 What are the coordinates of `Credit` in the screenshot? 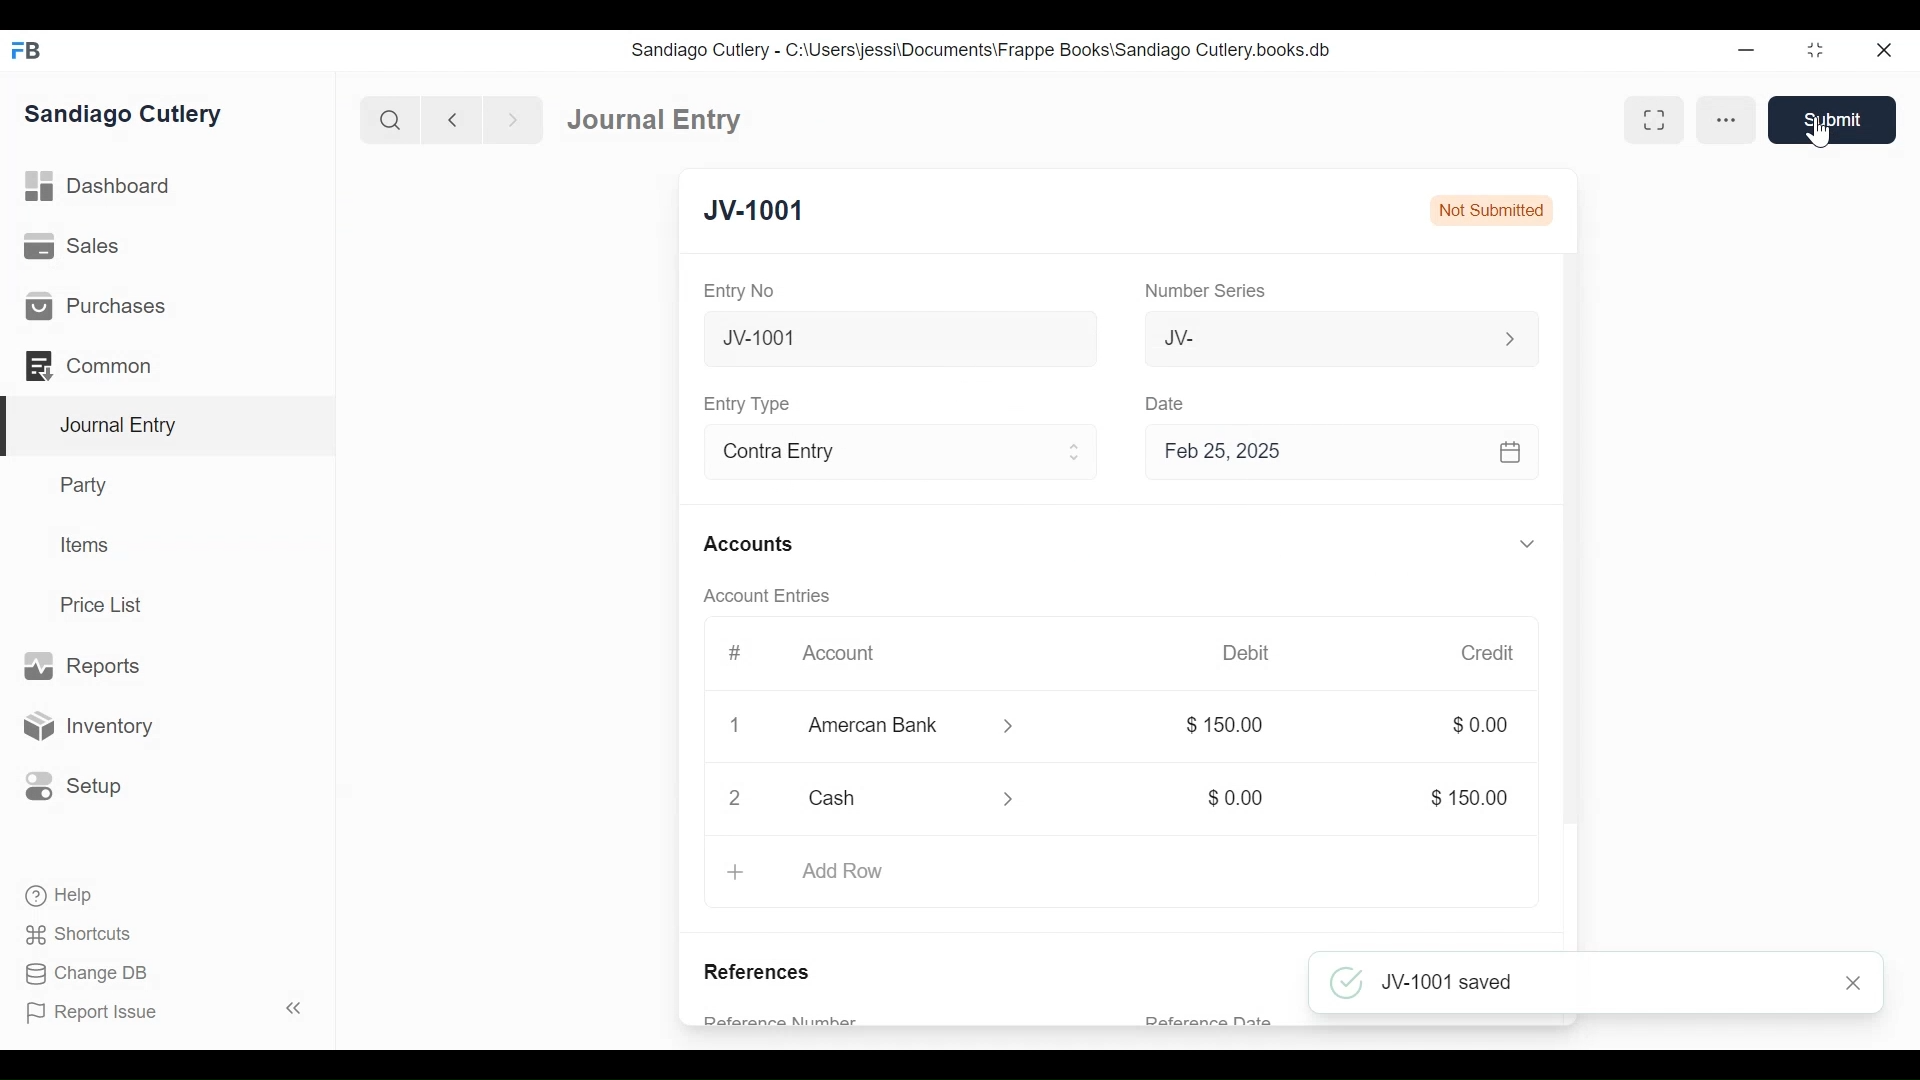 It's located at (1486, 653).